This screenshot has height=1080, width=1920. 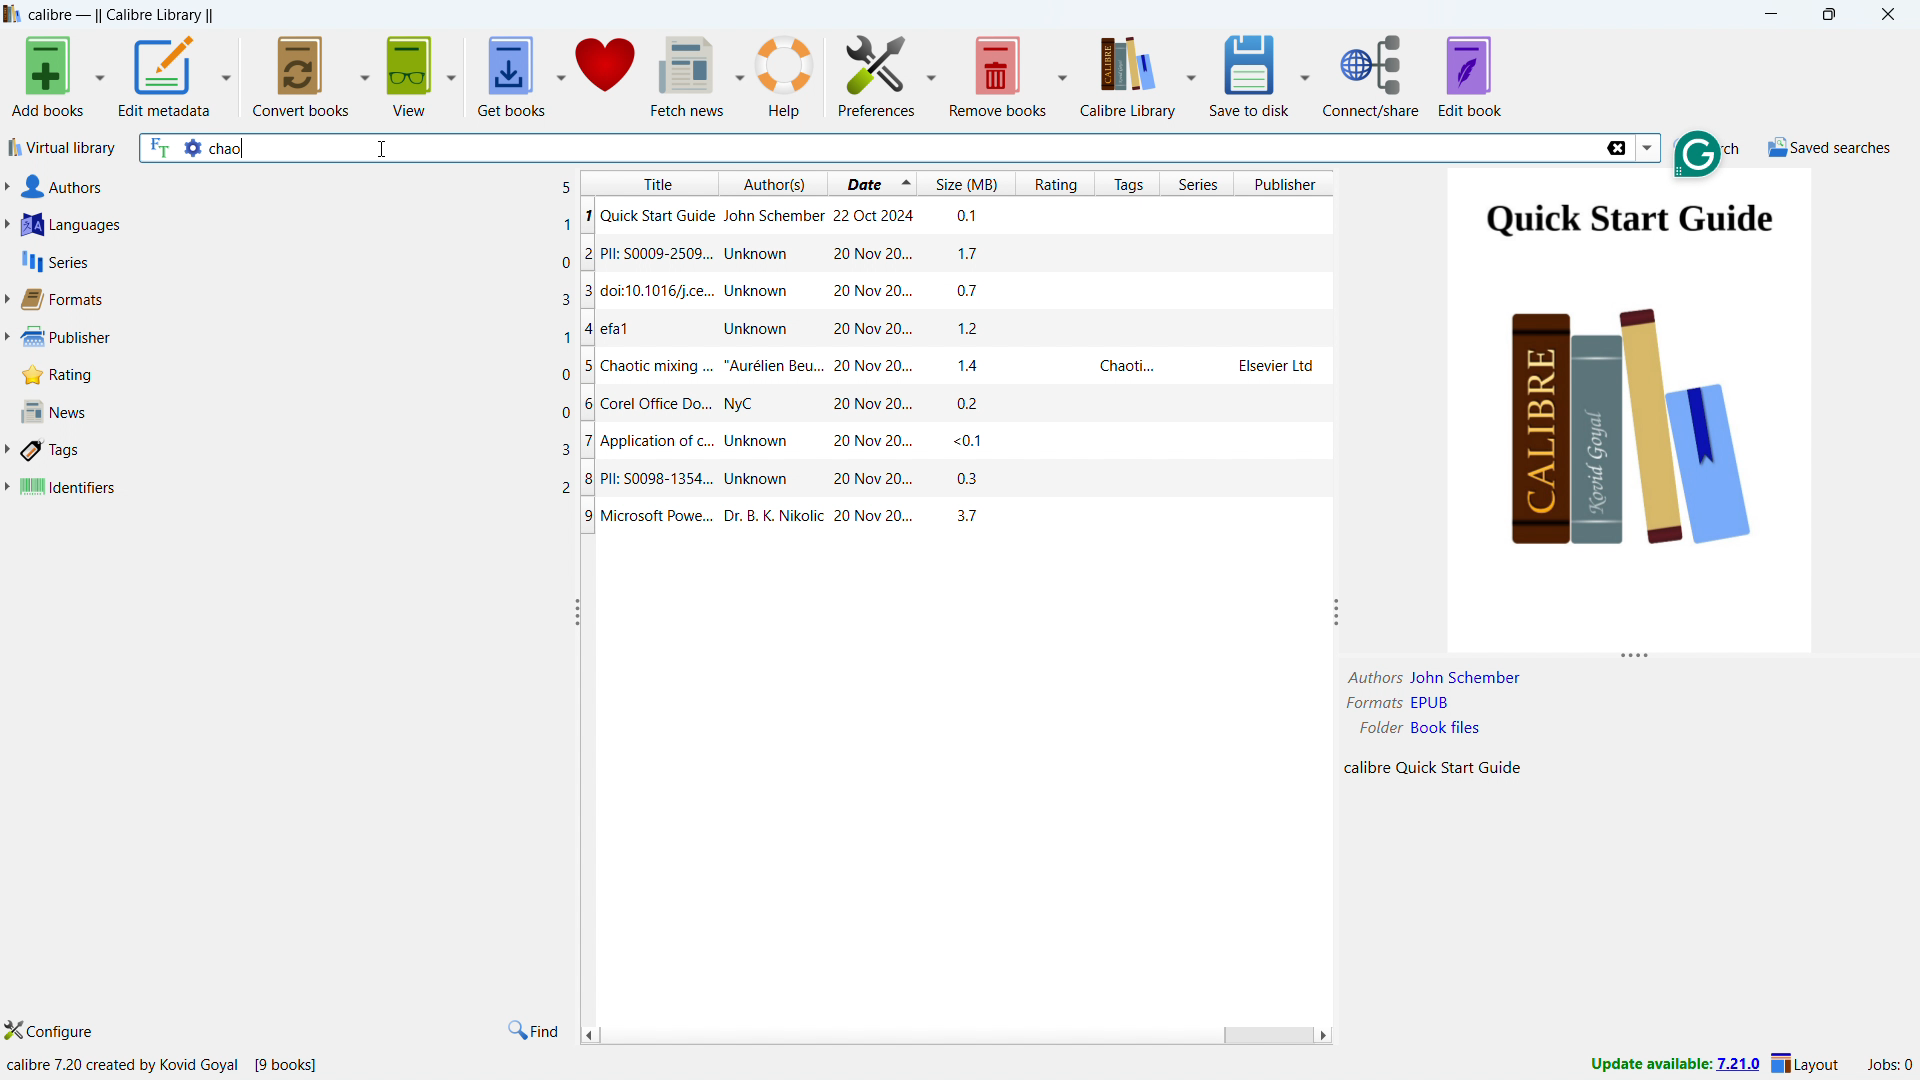 I want to click on [9 books], so click(x=294, y=1064).